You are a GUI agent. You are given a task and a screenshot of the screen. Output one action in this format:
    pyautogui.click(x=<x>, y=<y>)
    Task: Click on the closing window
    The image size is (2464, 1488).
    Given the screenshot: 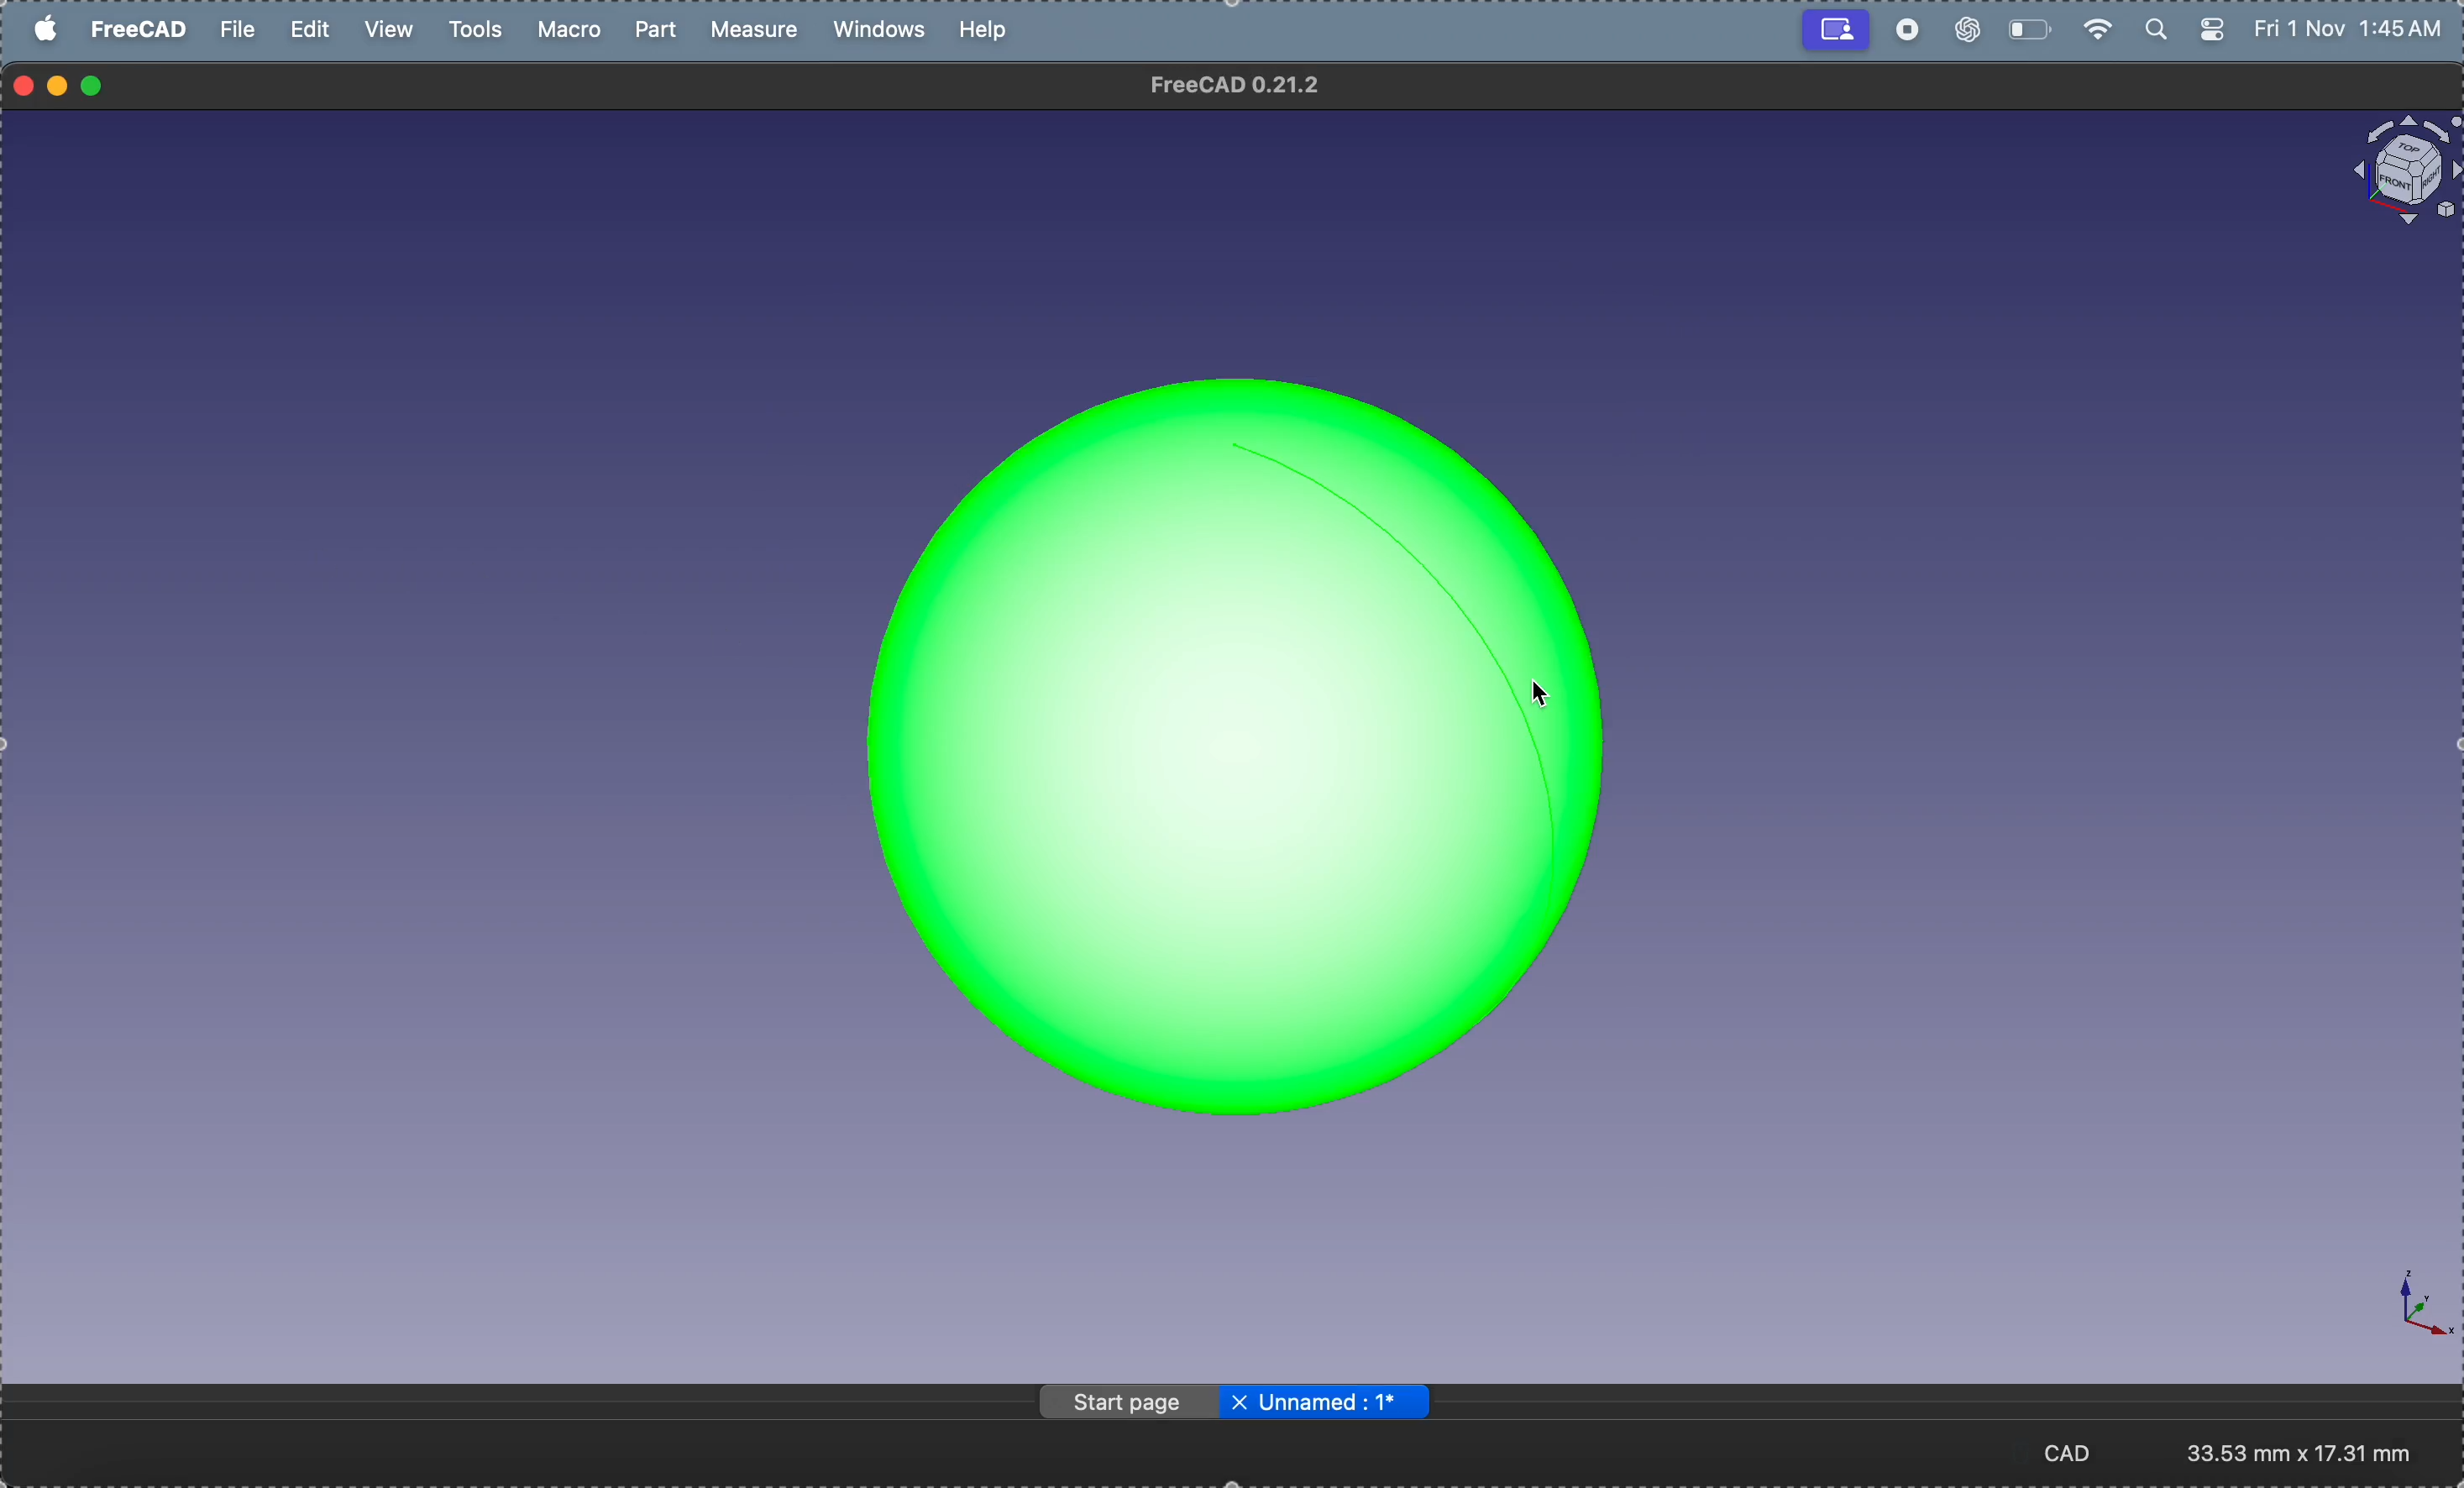 What is the action you would take?
    pyautogui.click(x=25, y=83)
    